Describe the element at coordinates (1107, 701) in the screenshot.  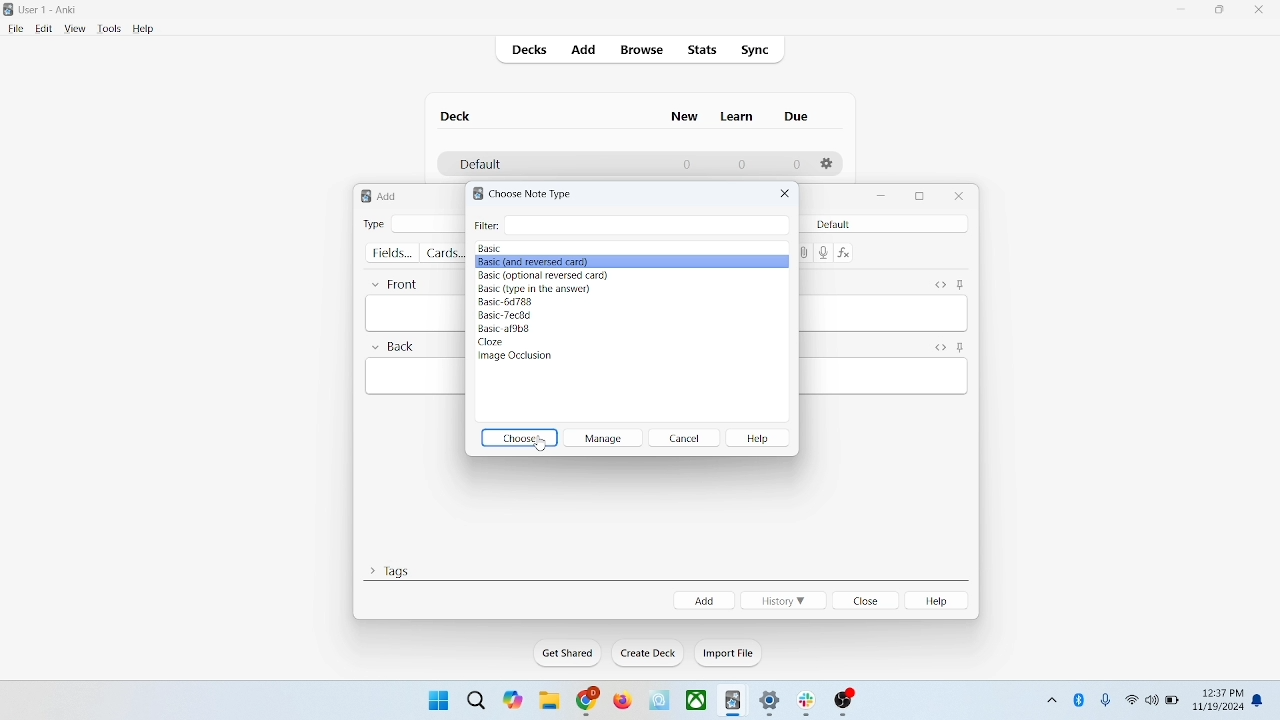
I see `microphone` at that location.